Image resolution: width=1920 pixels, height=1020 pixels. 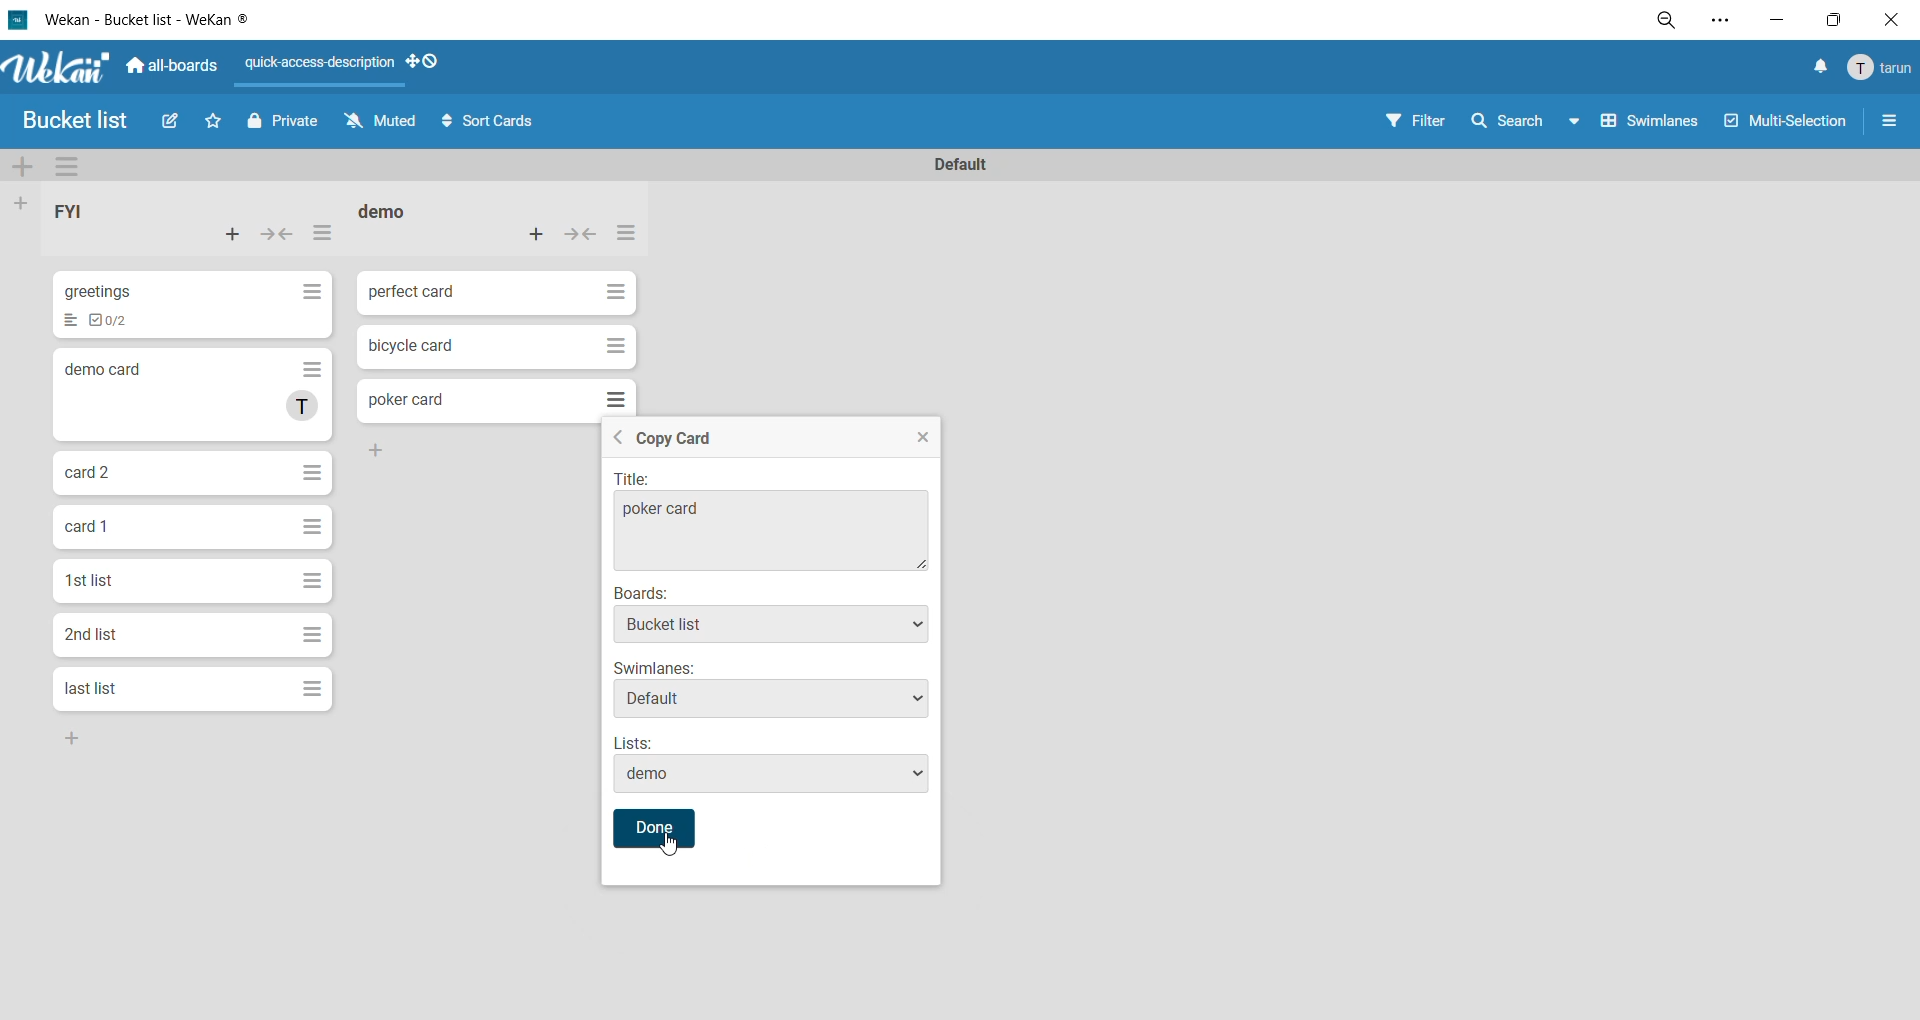 What do you see at coordinates (174, 125) in the screenshot?
I see `edit` at bounding box center [174, 125].